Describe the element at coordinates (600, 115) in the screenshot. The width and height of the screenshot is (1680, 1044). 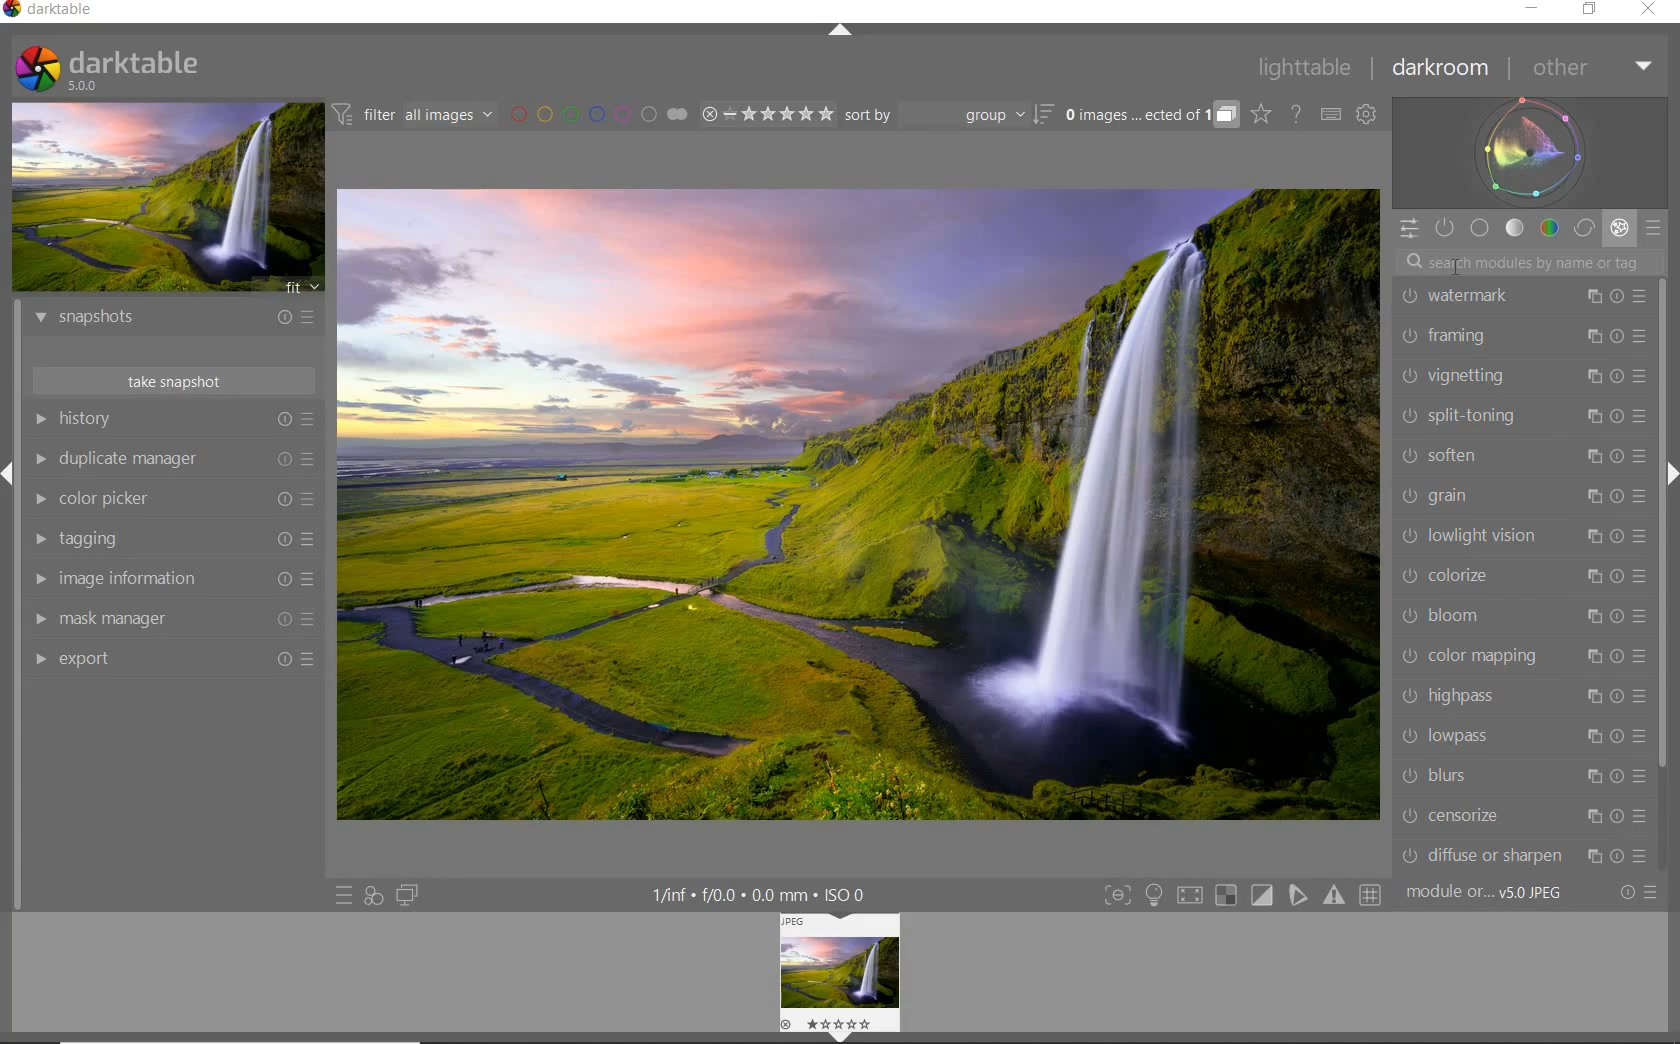
I see `FILTER BY IMAGE COLOR LABEL` at that location.